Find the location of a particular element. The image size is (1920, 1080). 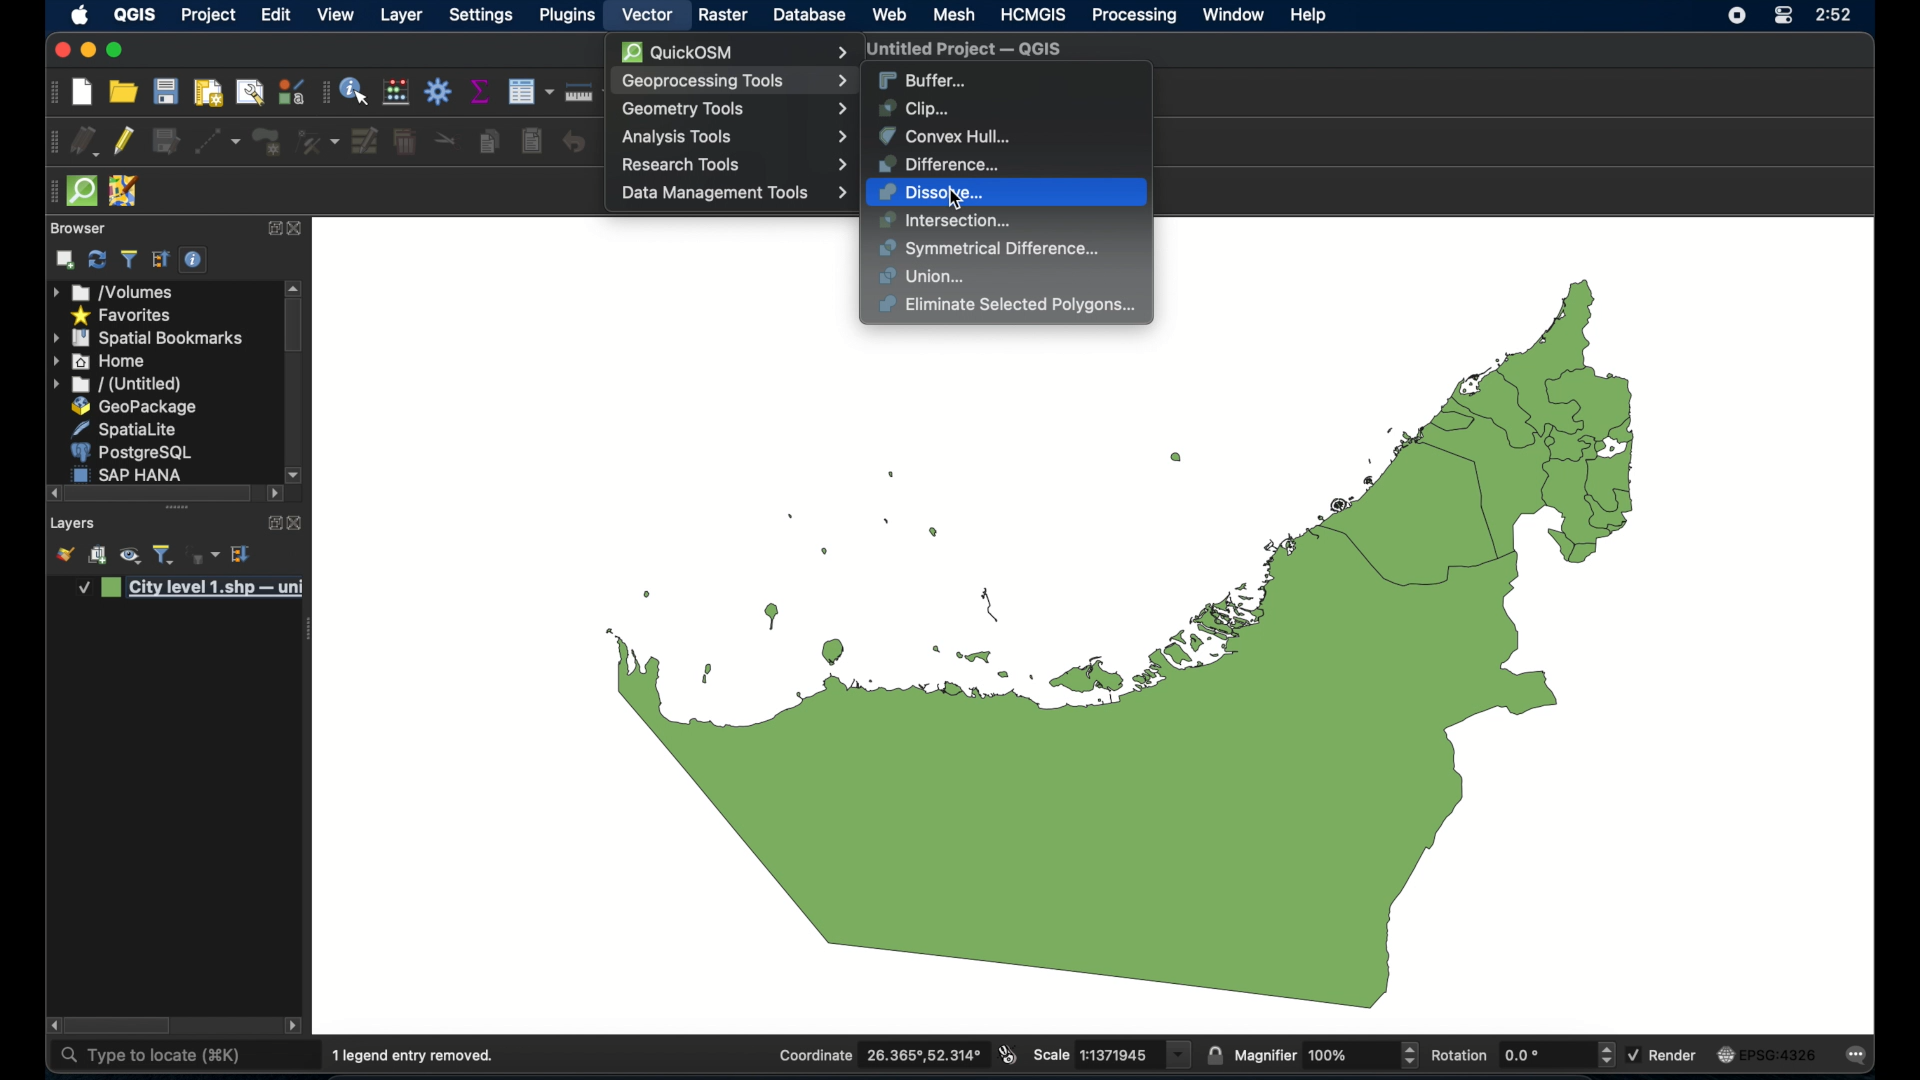

modify attributes is located at coordinates (363, 141).